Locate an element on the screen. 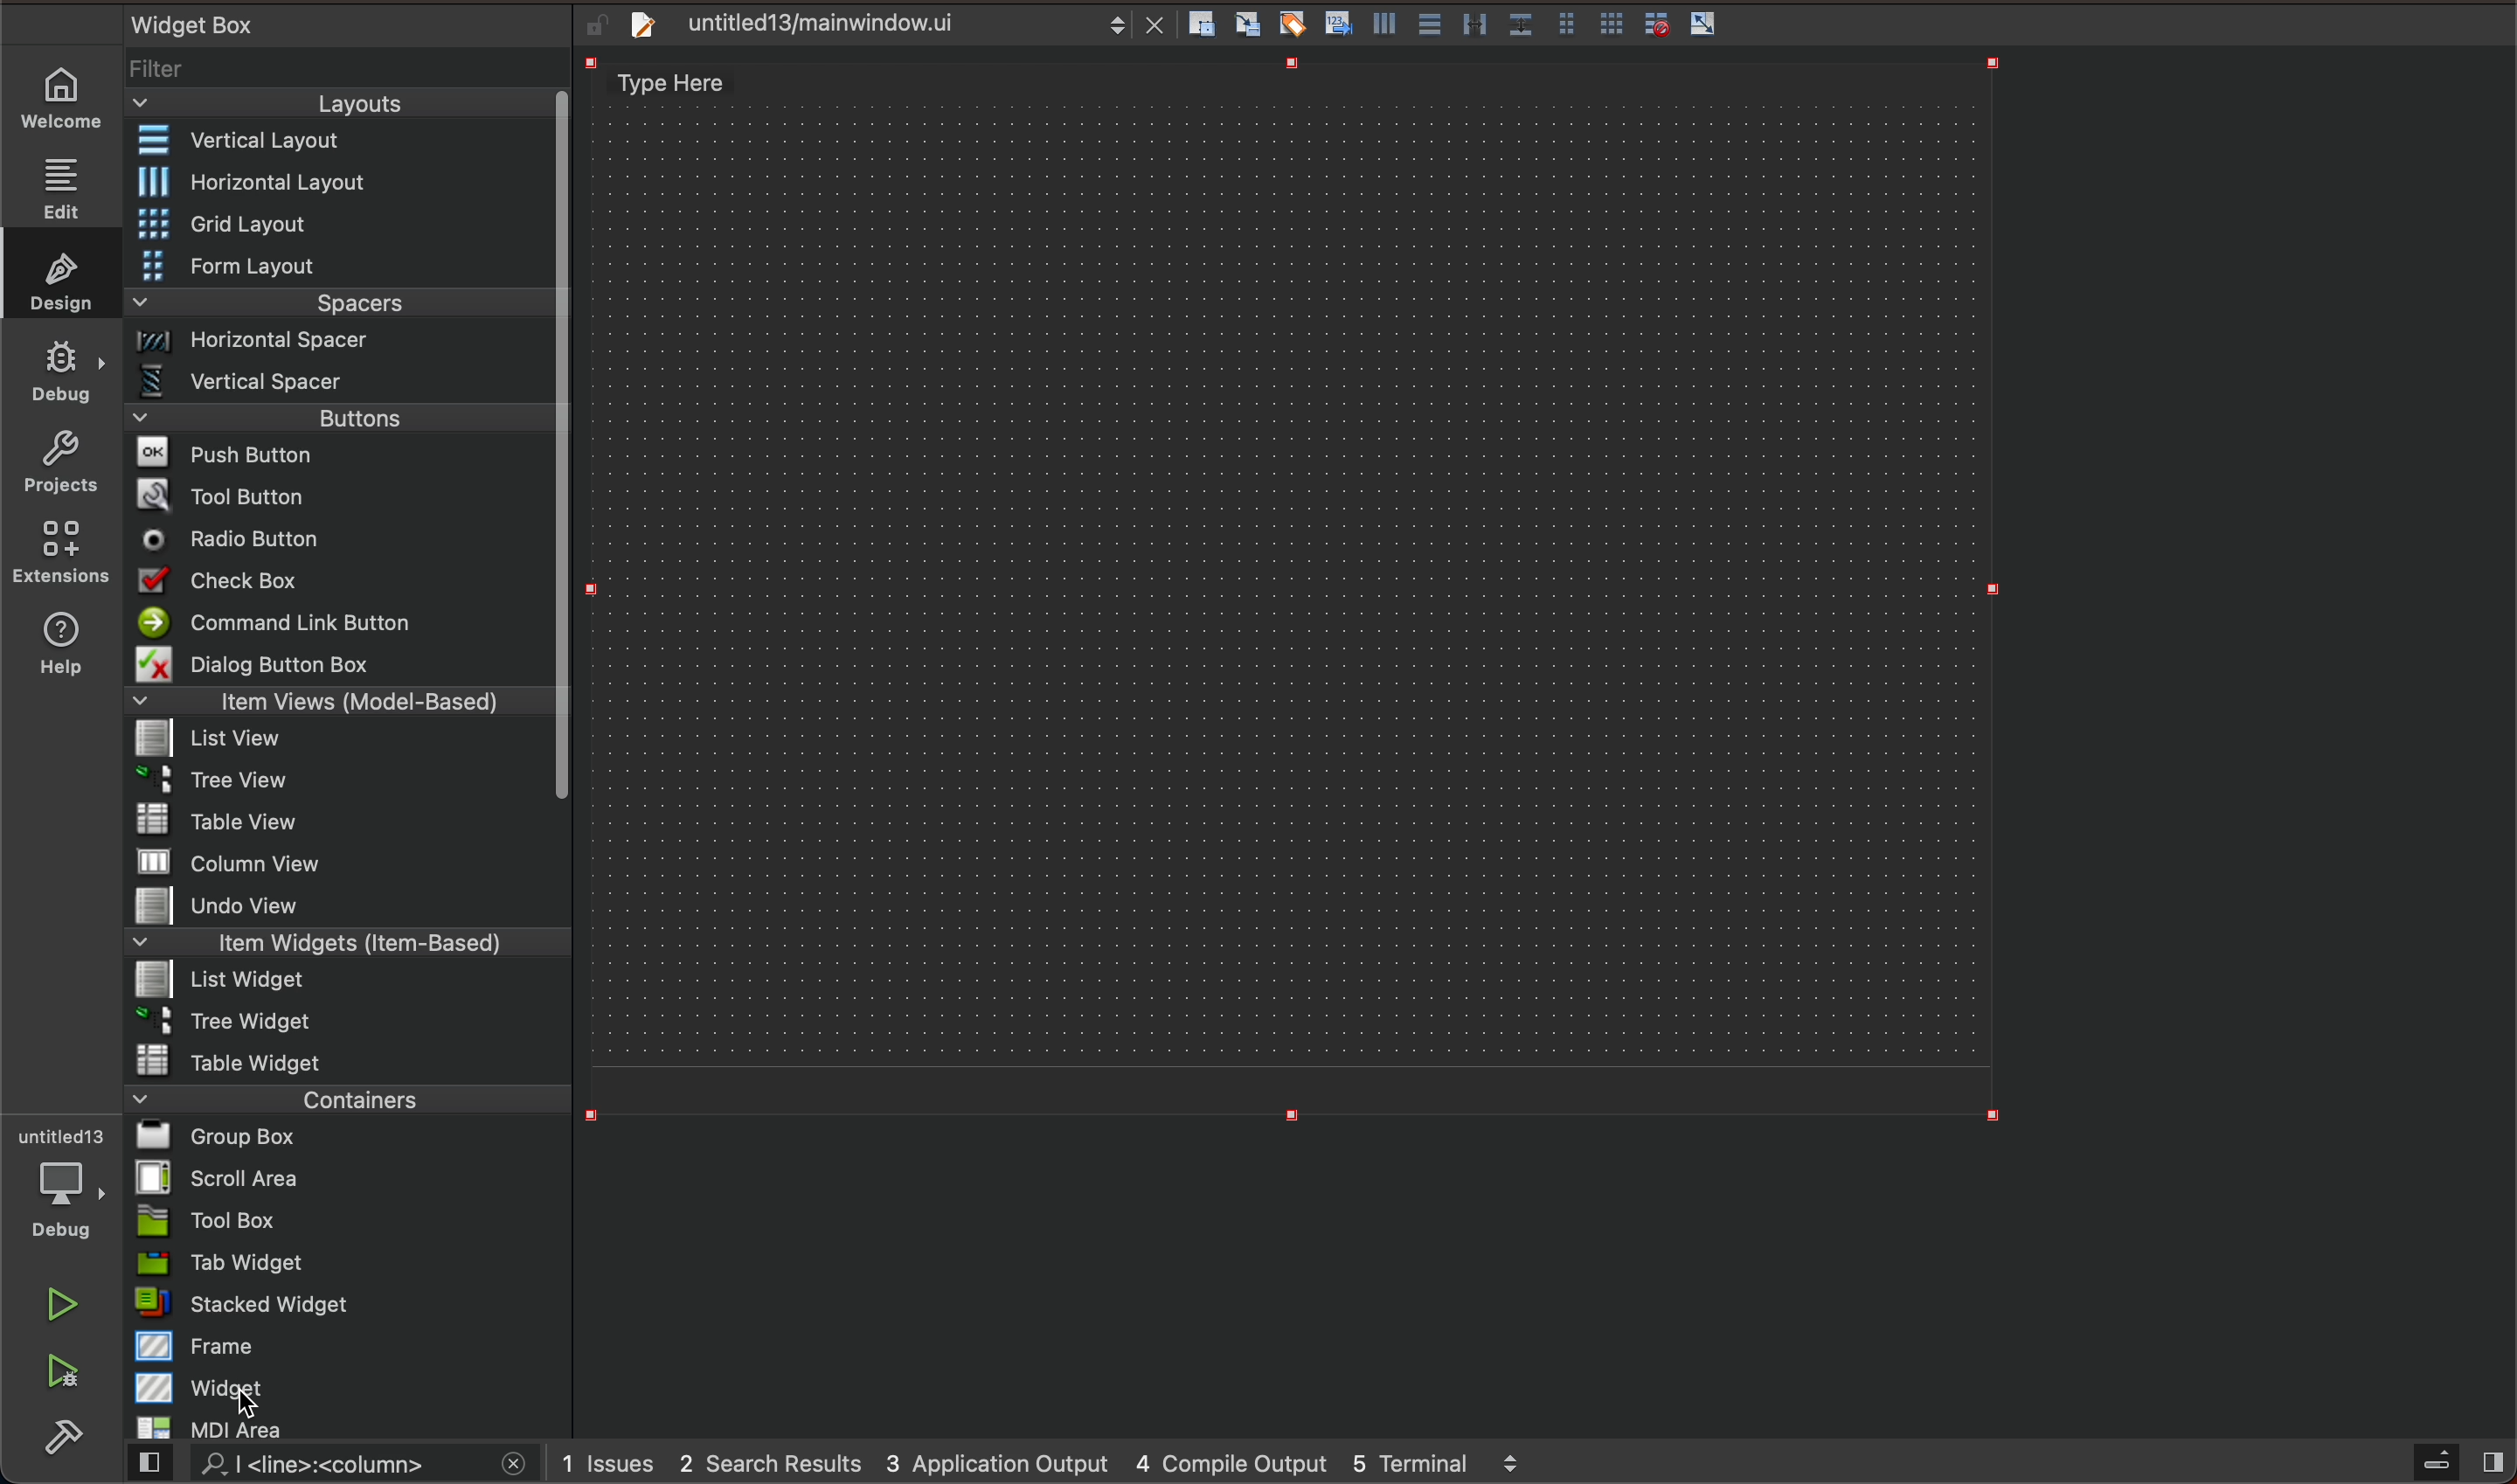  vertical layout is located at coordinates (339, 140).